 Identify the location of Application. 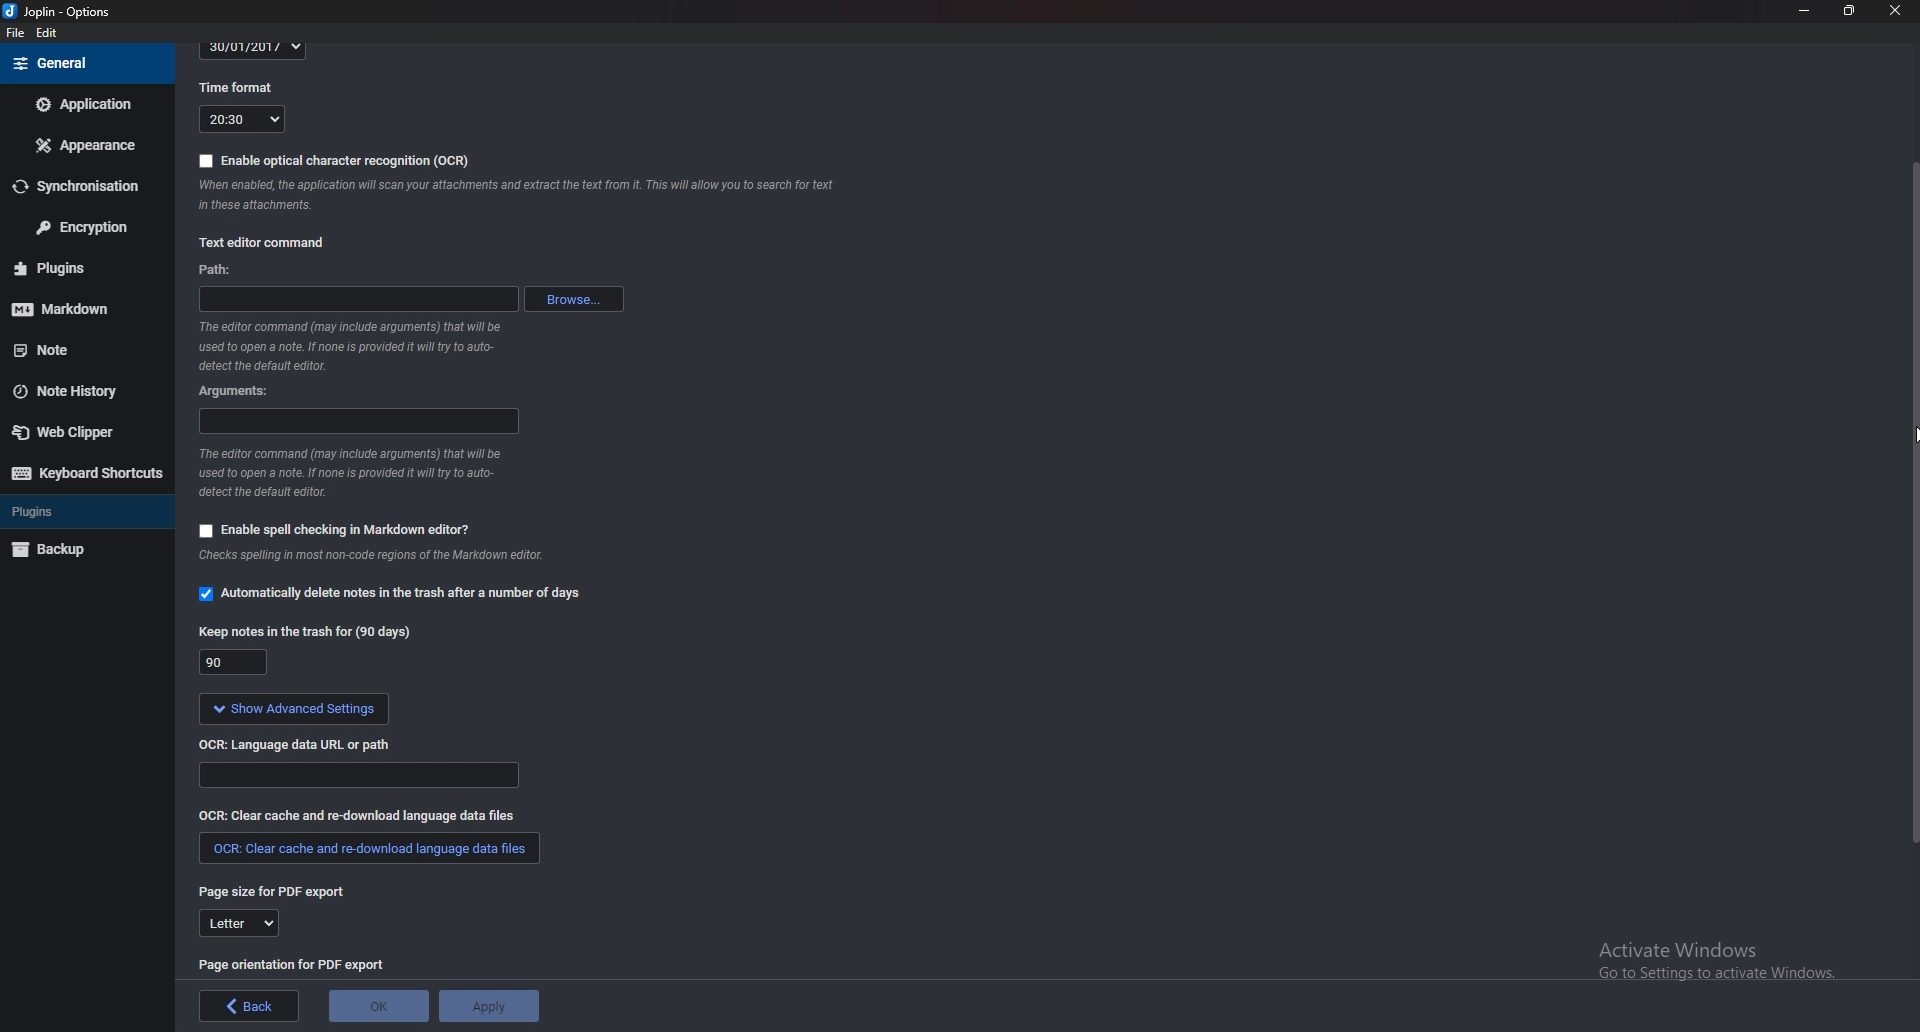
(85, 103).